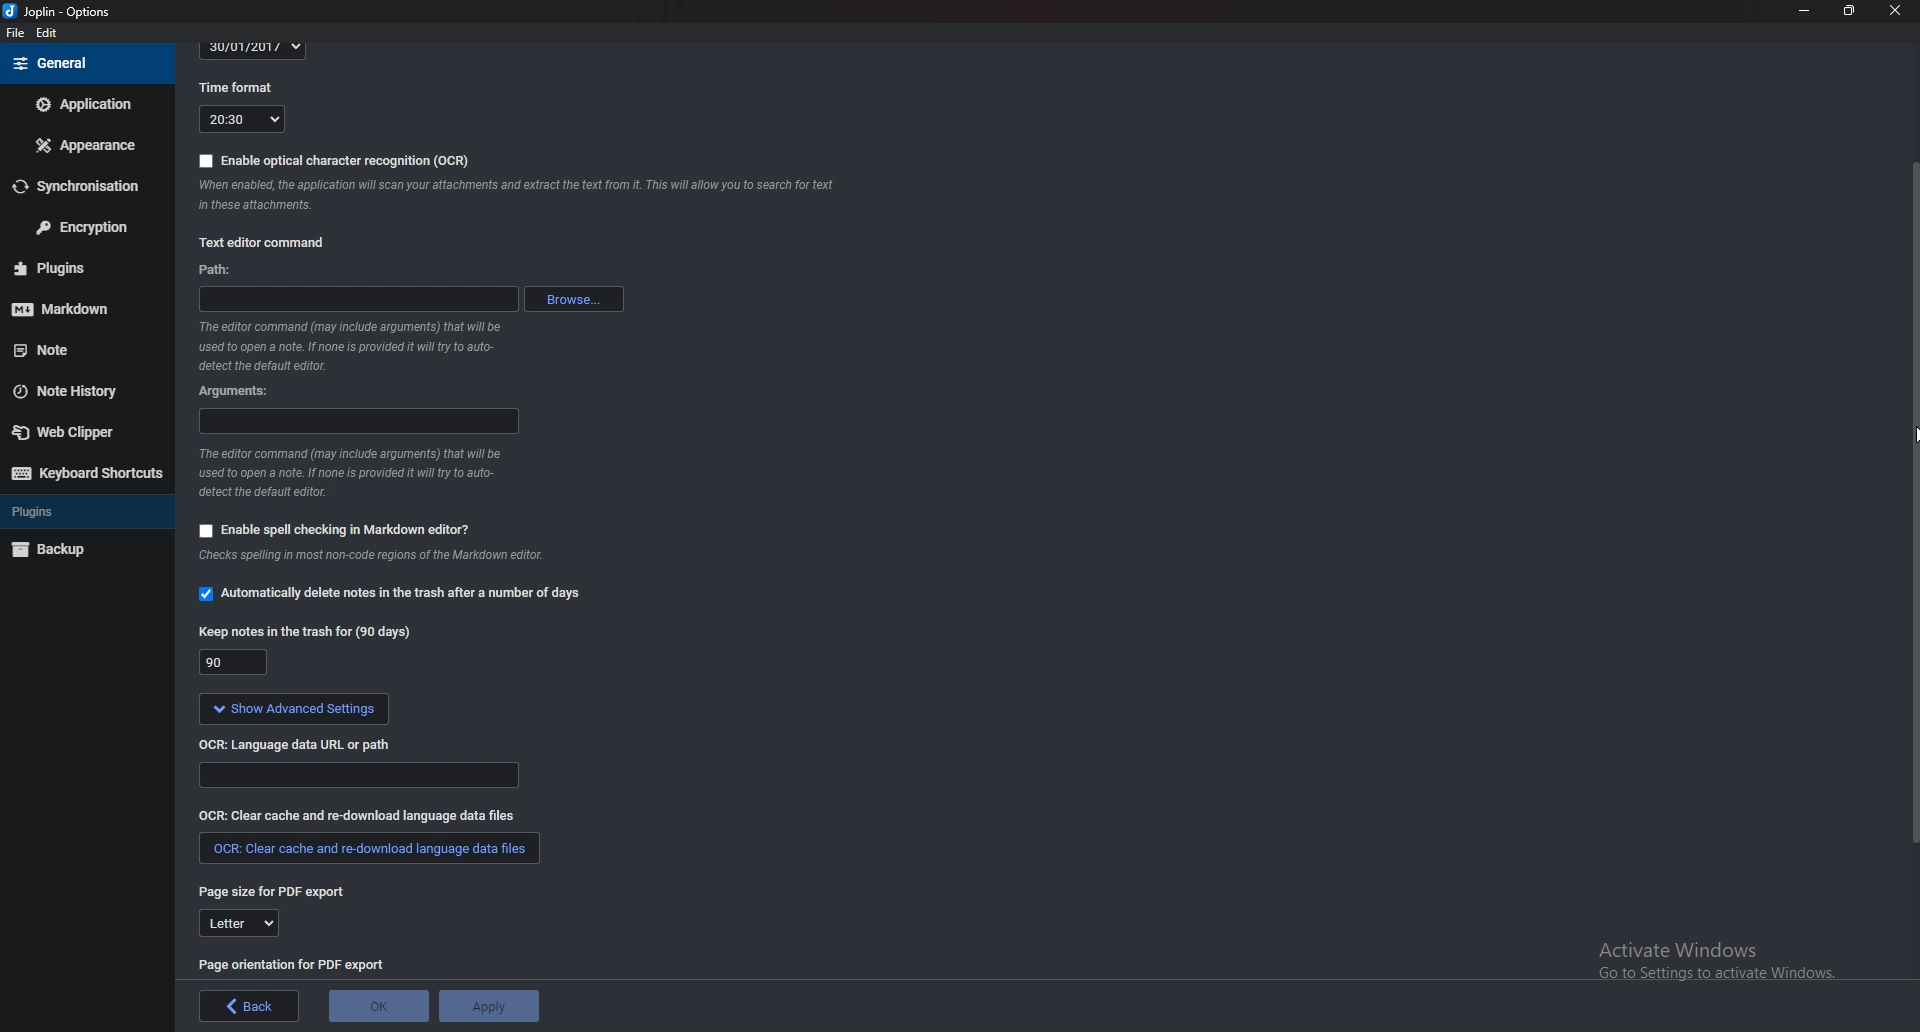 The image size is (1920, 1032). What do you see at coordinates (1805, 10) in the screenshot?
I see `Minimize` at bounding box center [1805, 10].